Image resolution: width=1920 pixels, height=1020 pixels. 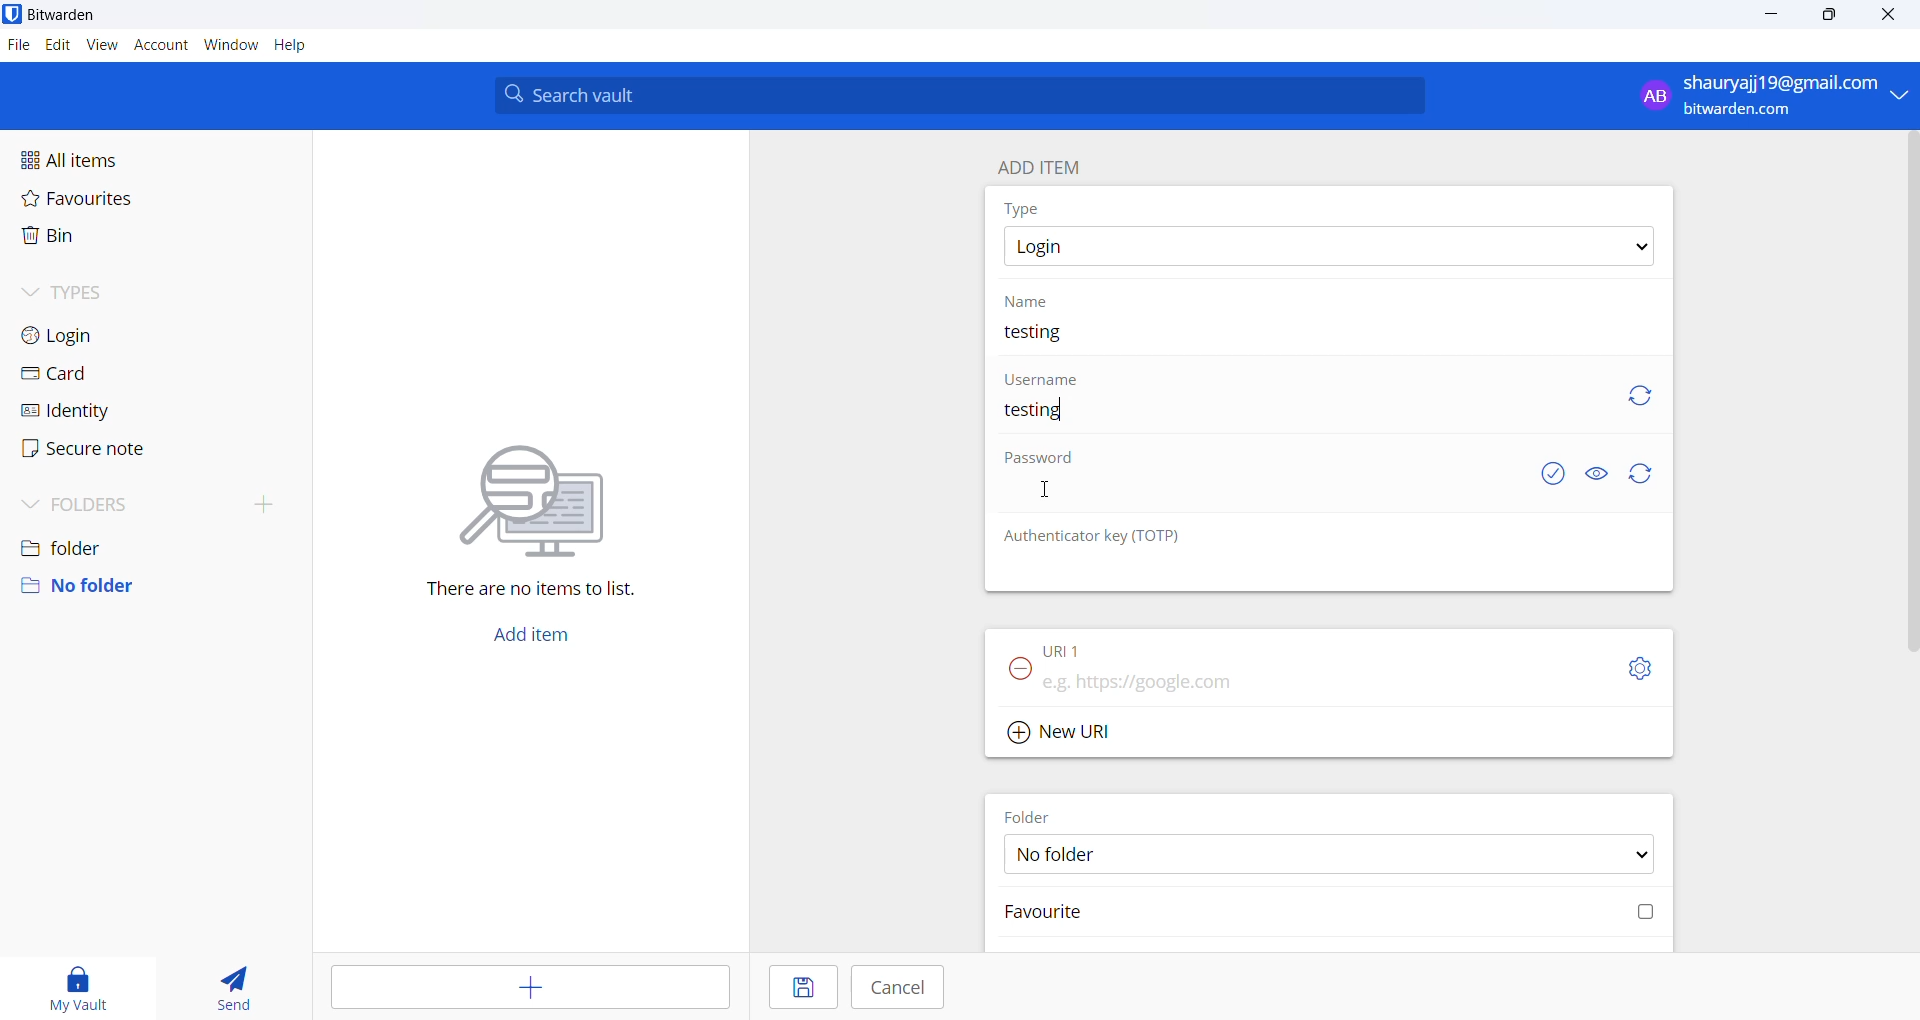 I want to click on cancel, so click(x=896, y=987).